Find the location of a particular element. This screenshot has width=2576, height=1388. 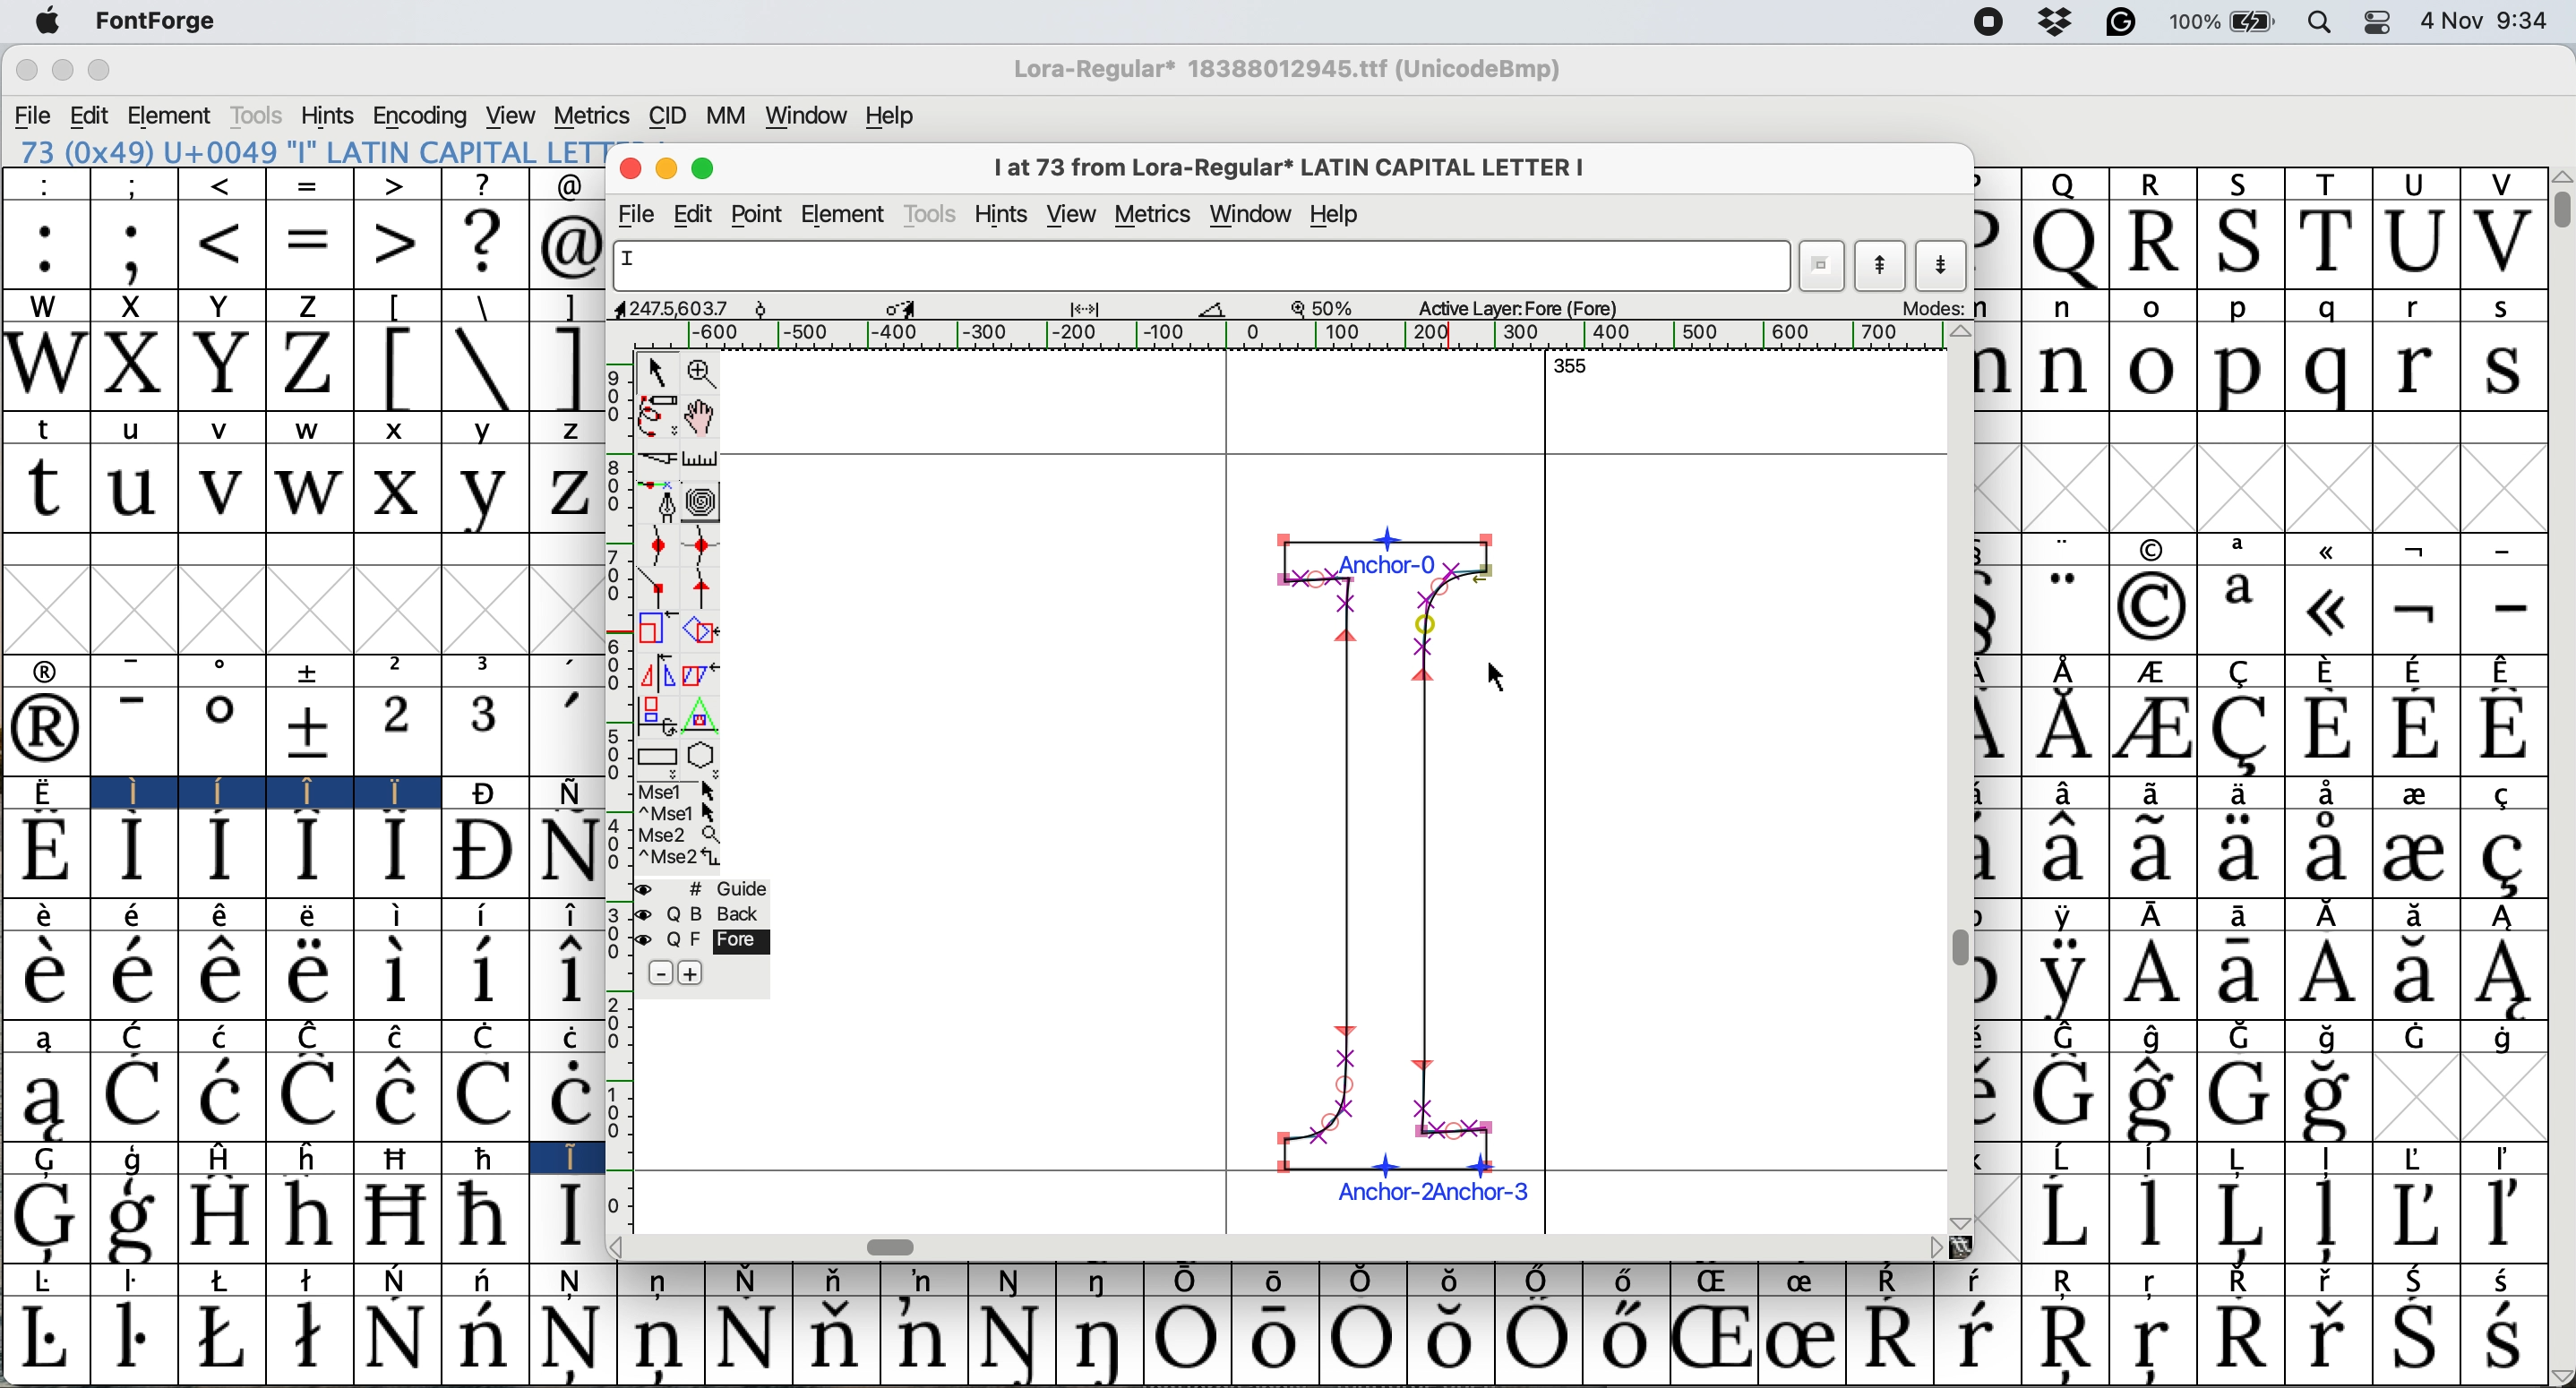

Symbol is located at coordinates (314, 1034).